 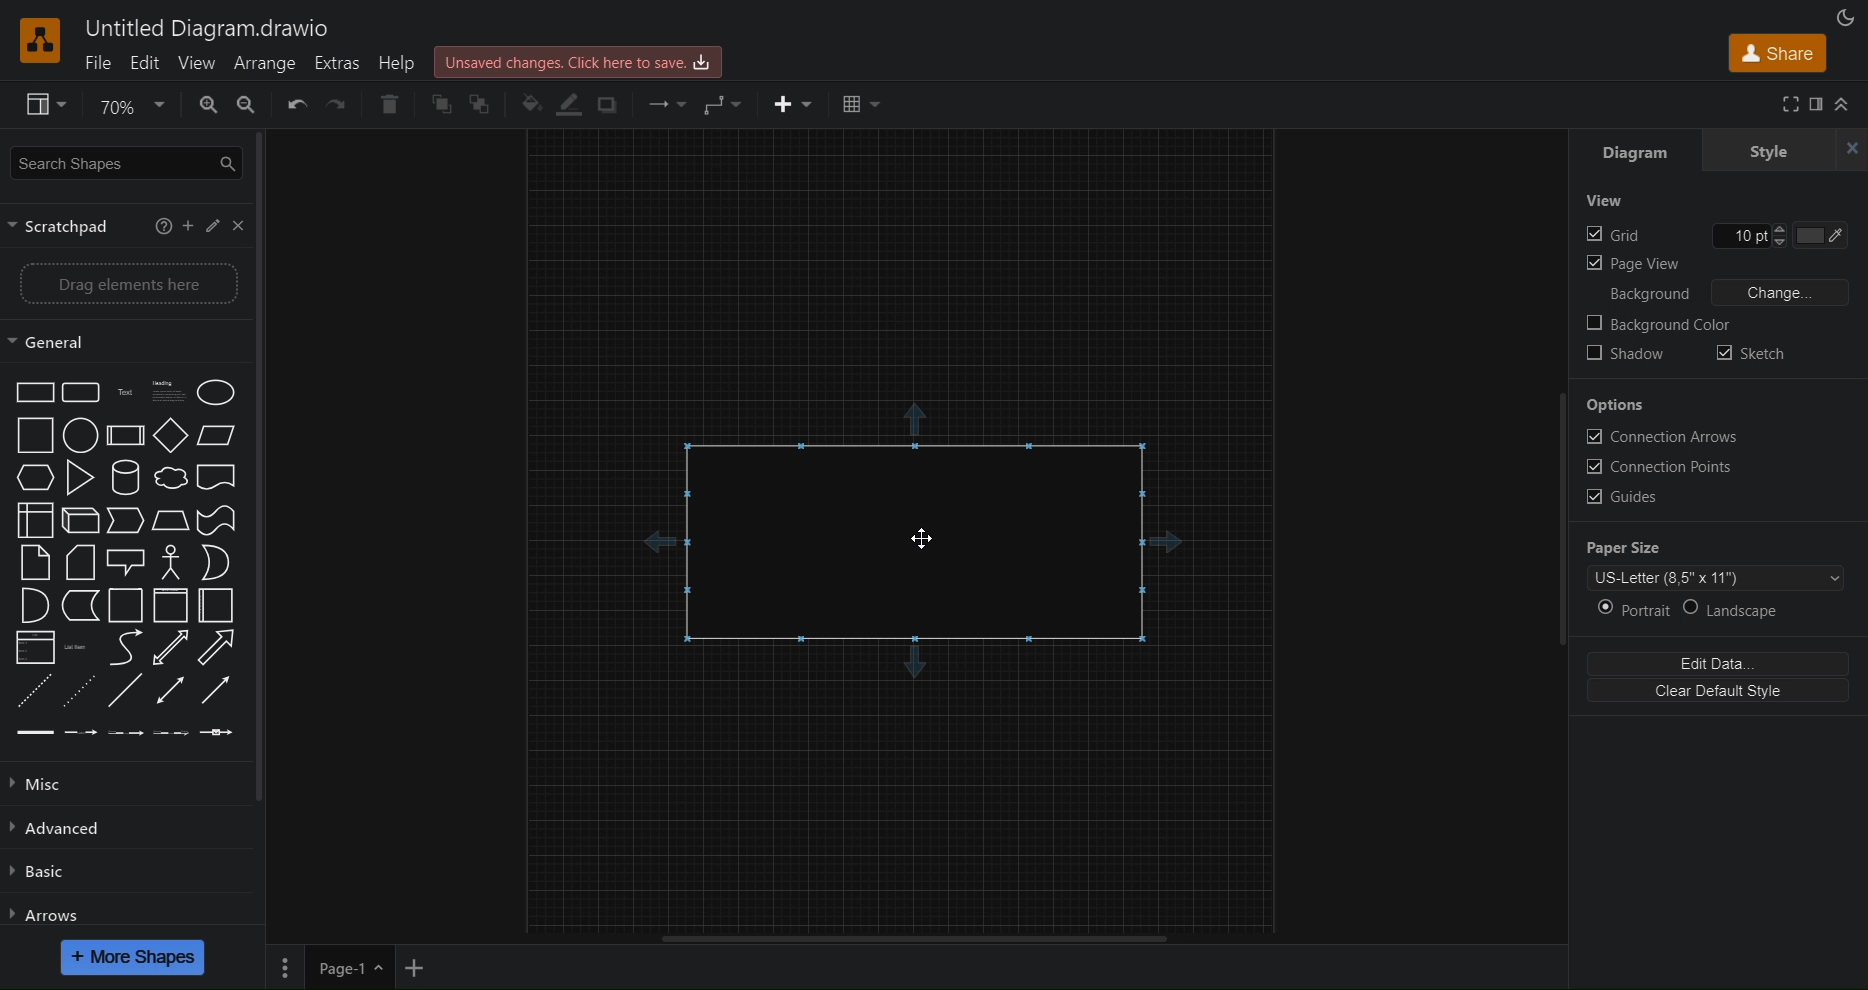 I want to click on More Shapes, so click(x=134, y=957).